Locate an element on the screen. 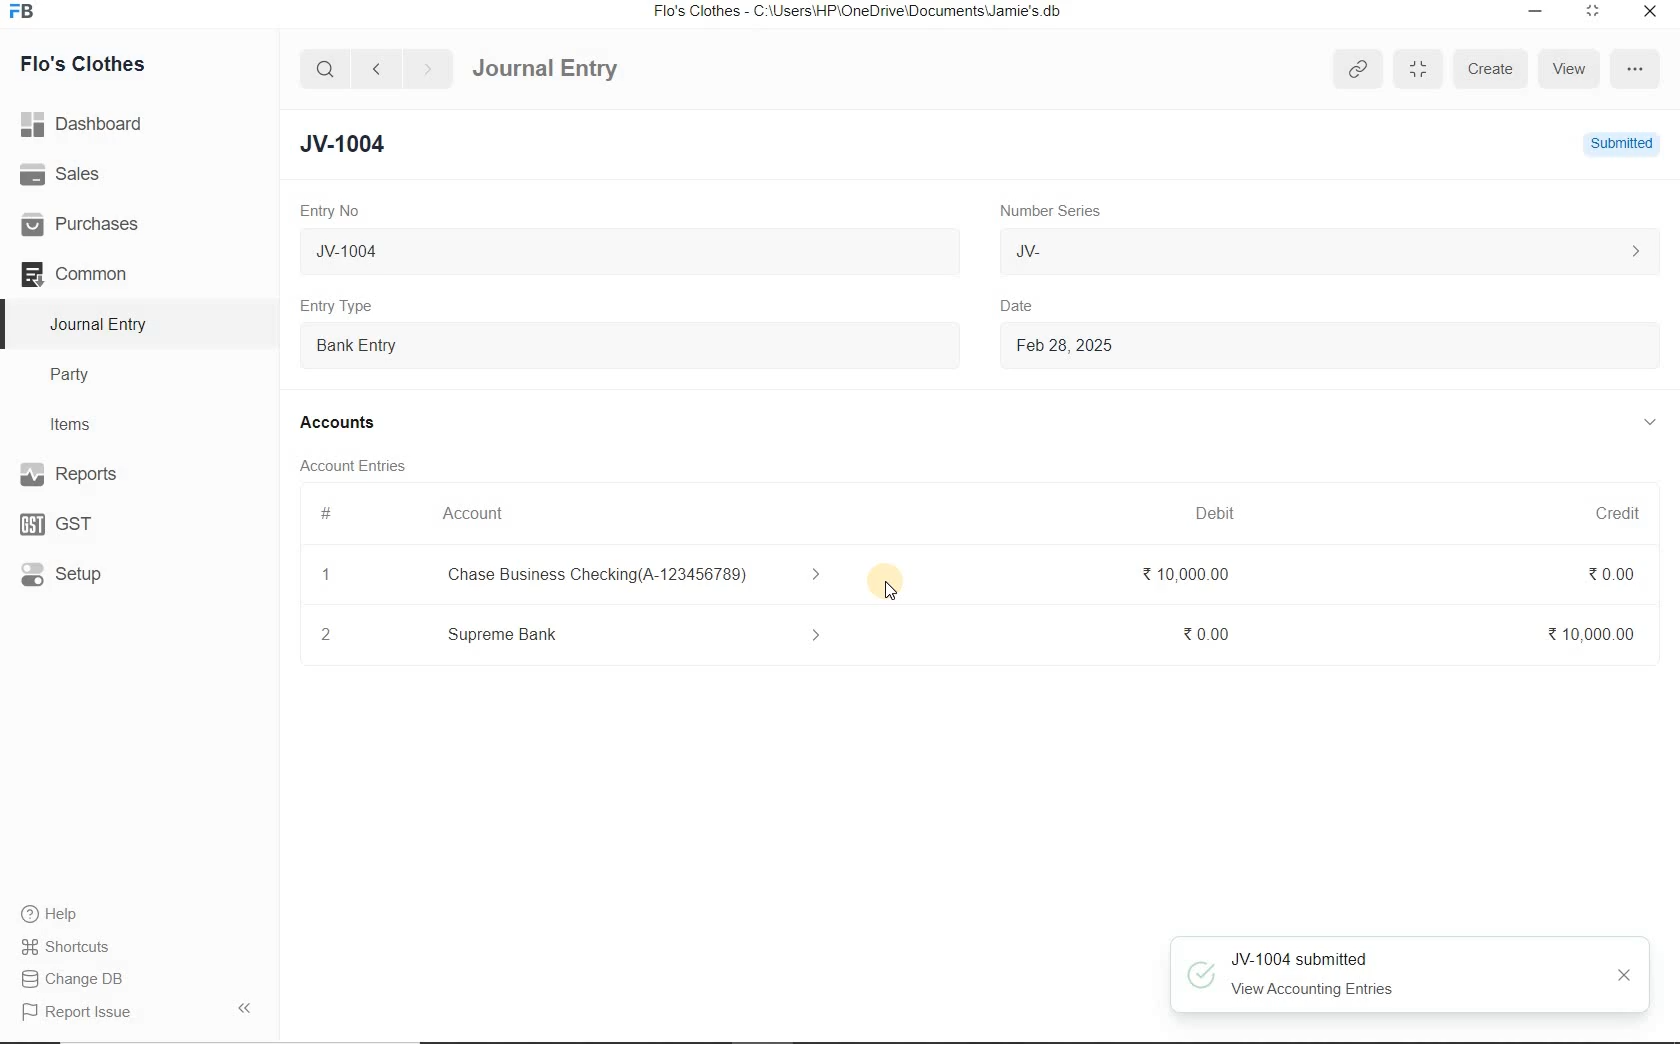  Journal Entry is located at coordinates (581, 66).